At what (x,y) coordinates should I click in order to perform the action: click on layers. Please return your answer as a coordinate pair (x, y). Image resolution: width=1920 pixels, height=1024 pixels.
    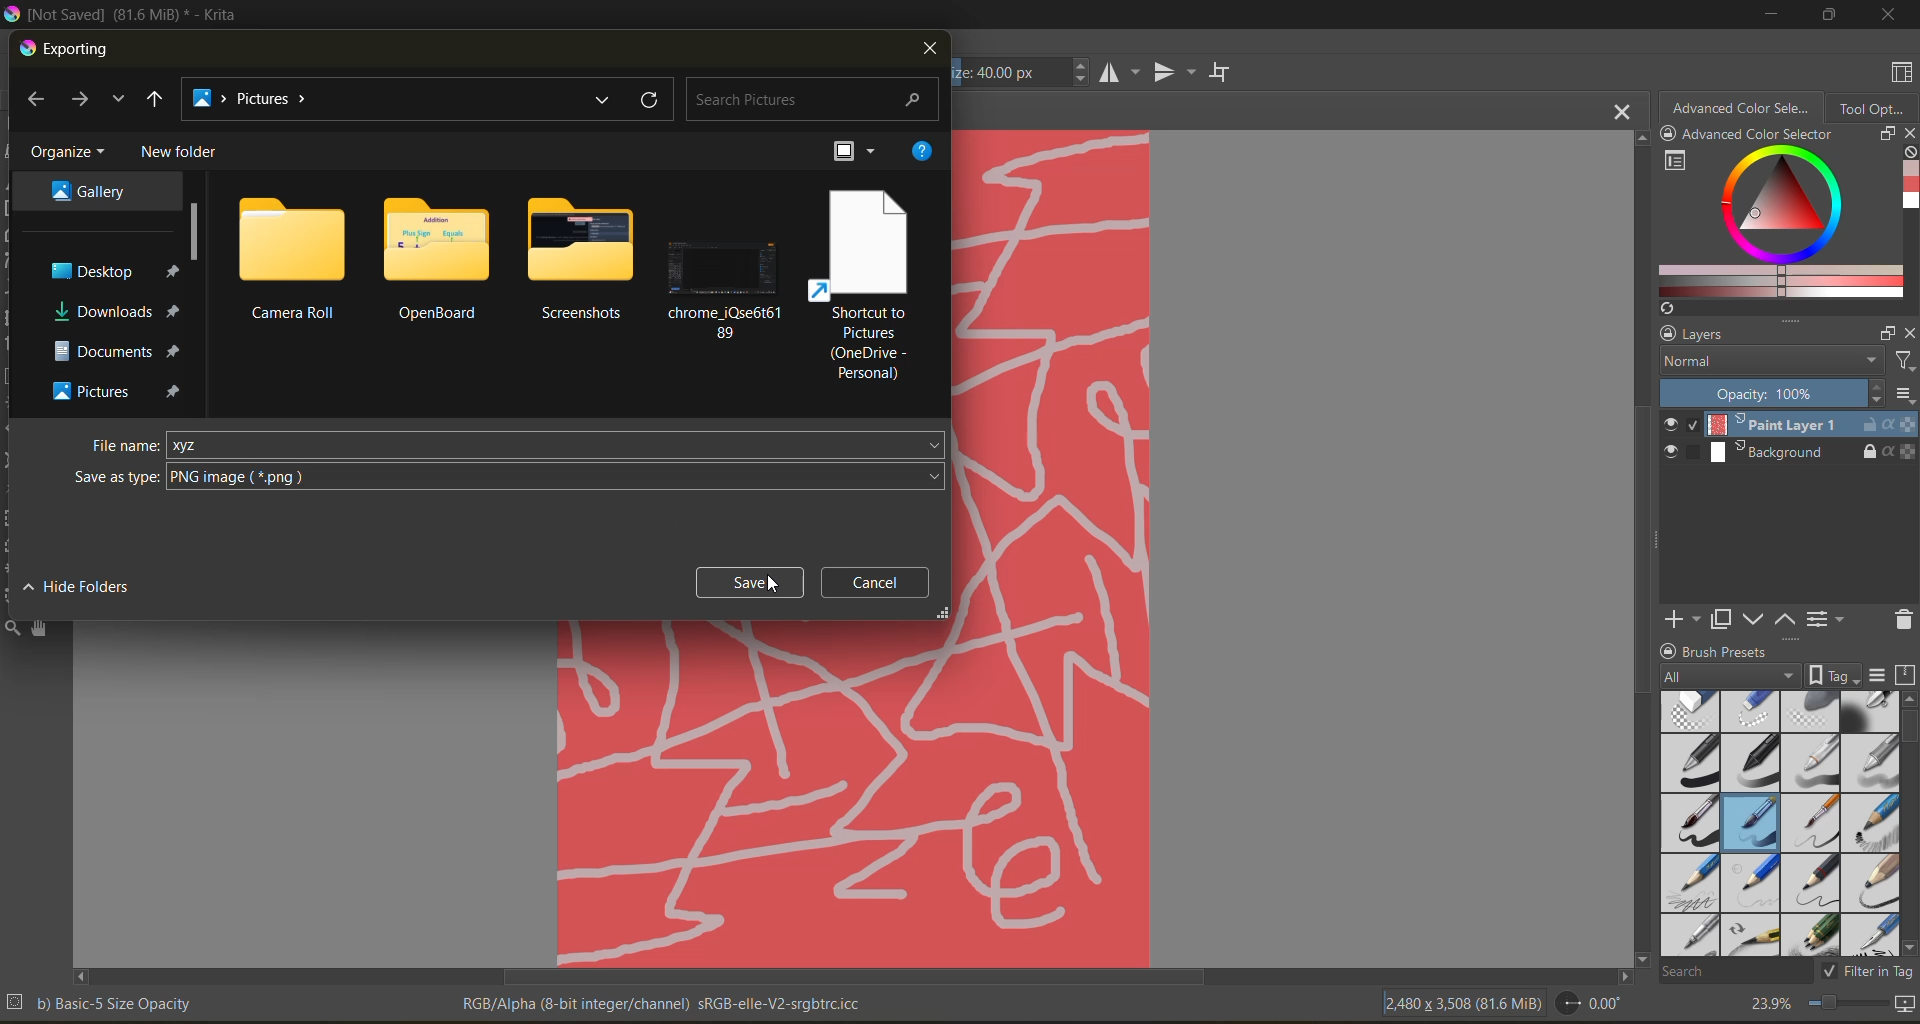
    Looking at the image, I should click on (1775, 335).